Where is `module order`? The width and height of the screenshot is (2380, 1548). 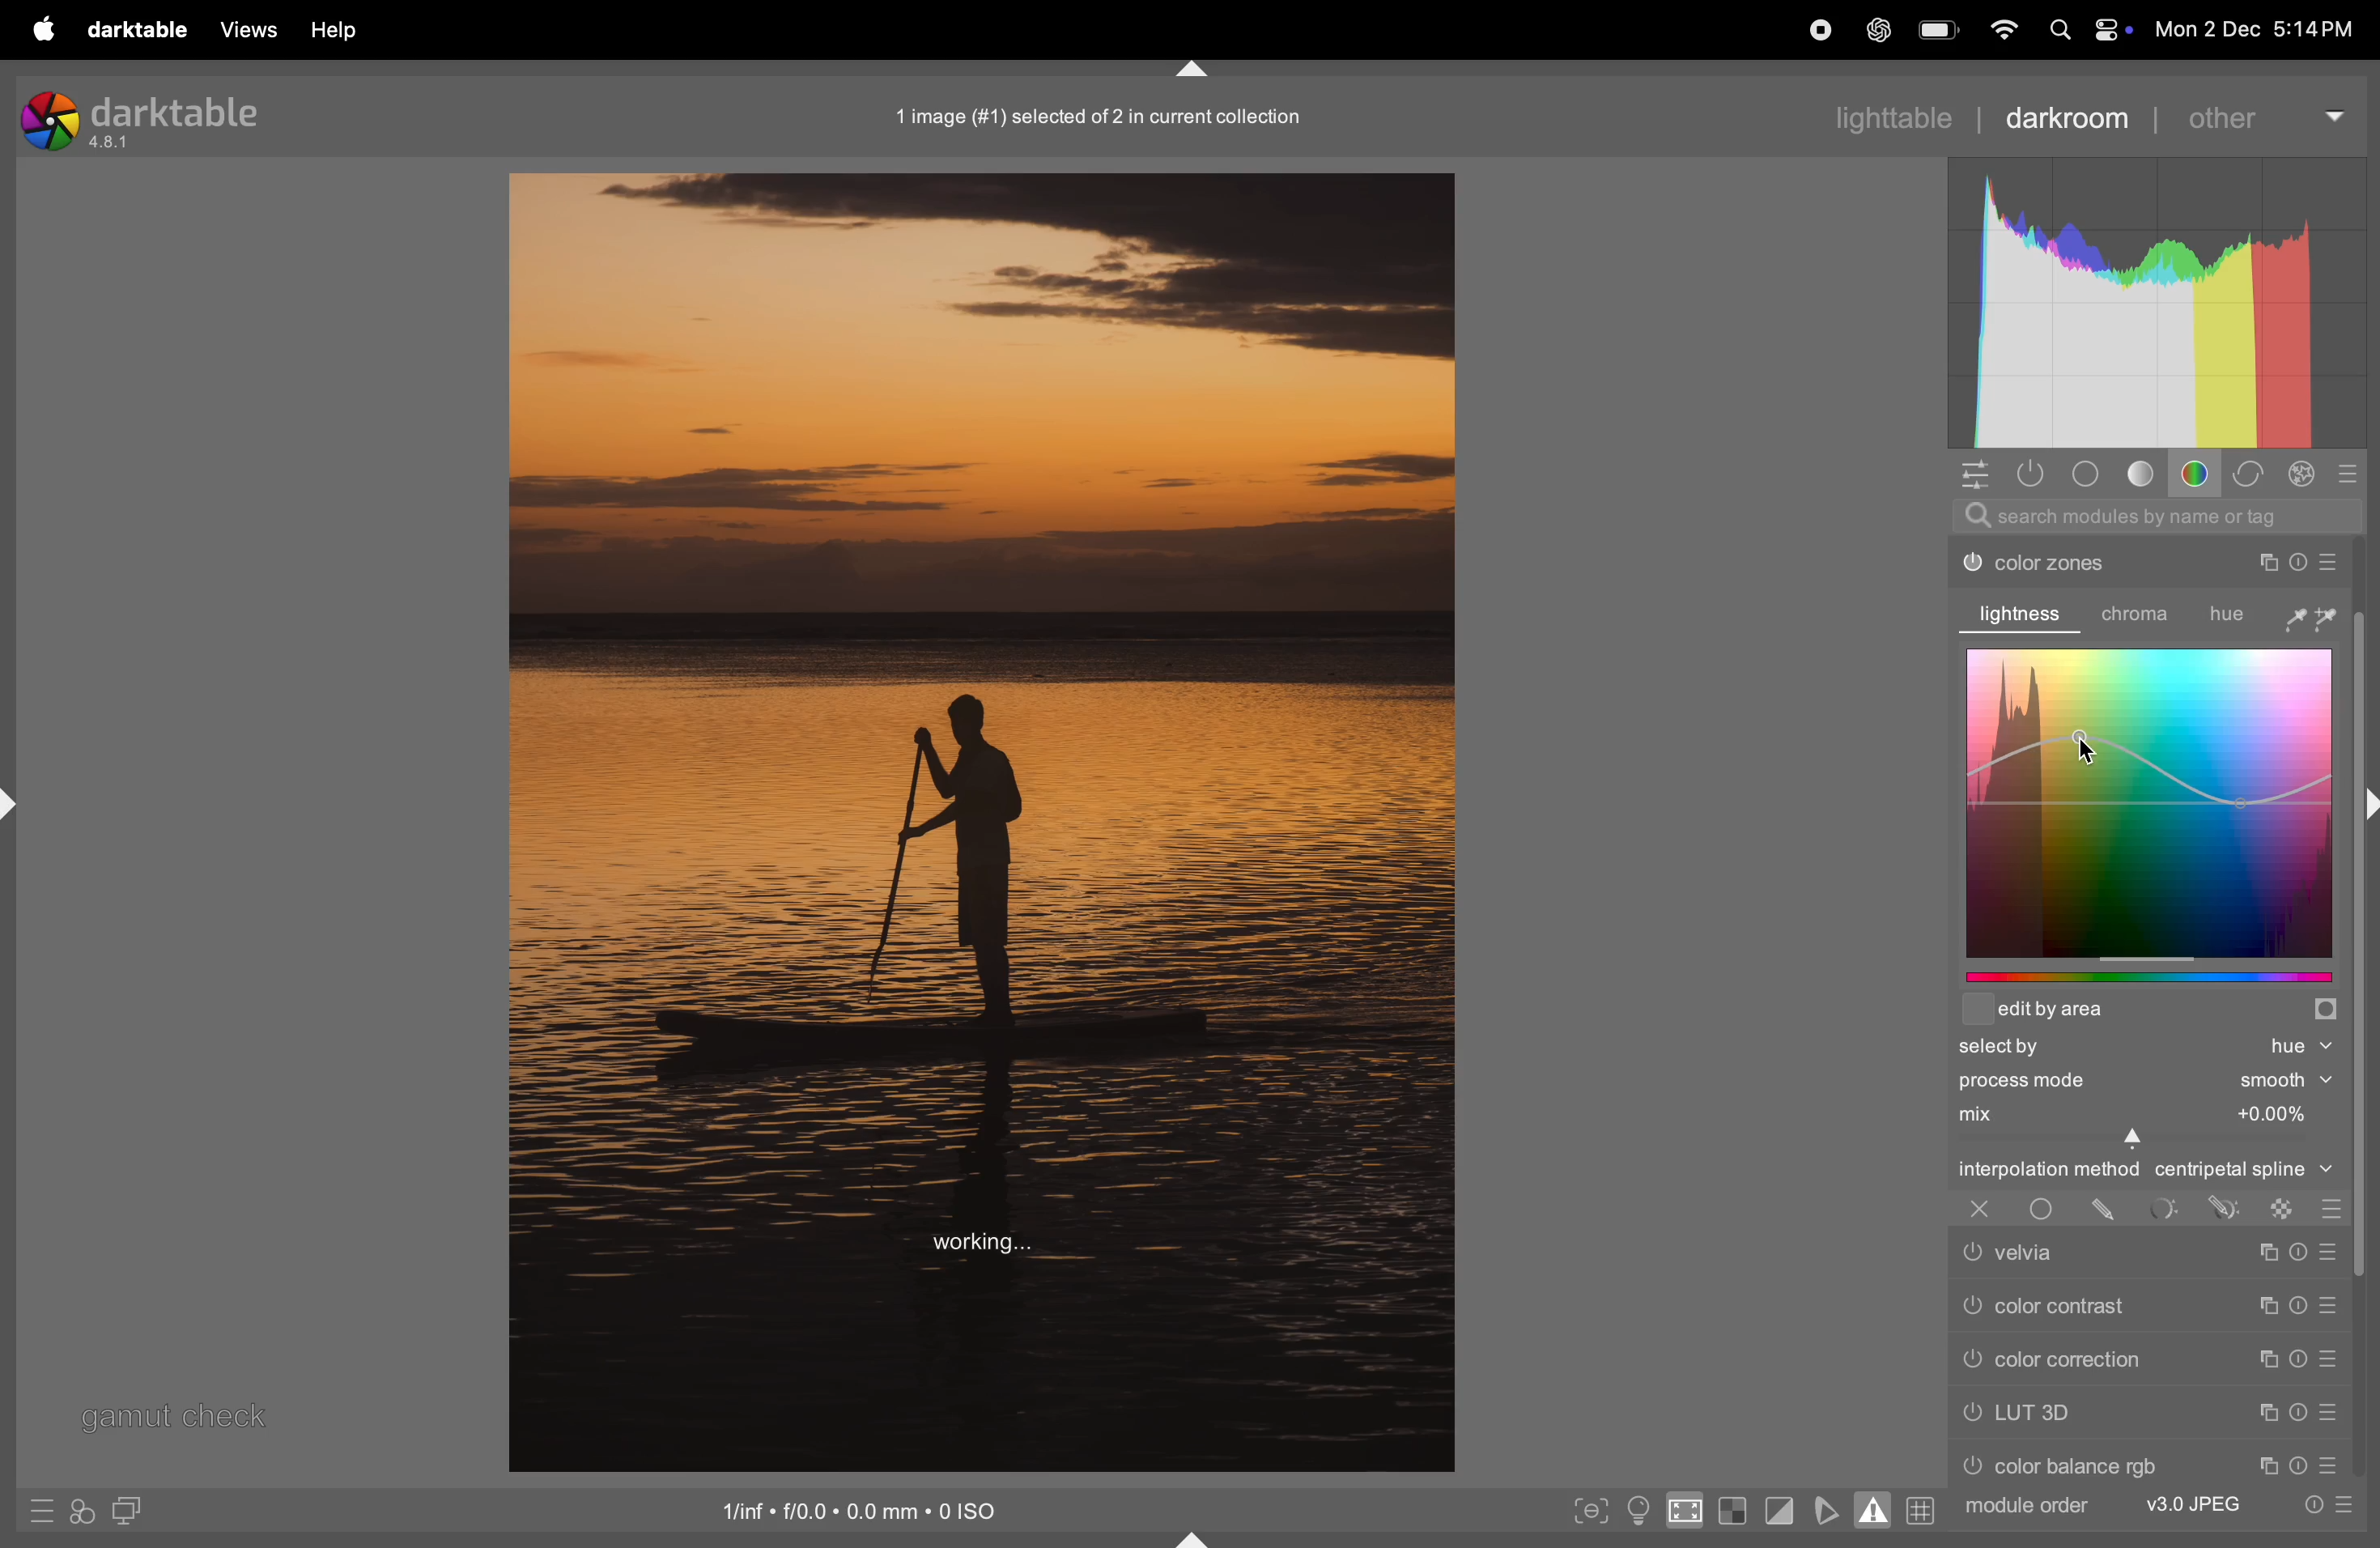 module order is located at coordinates (2028, 1512).